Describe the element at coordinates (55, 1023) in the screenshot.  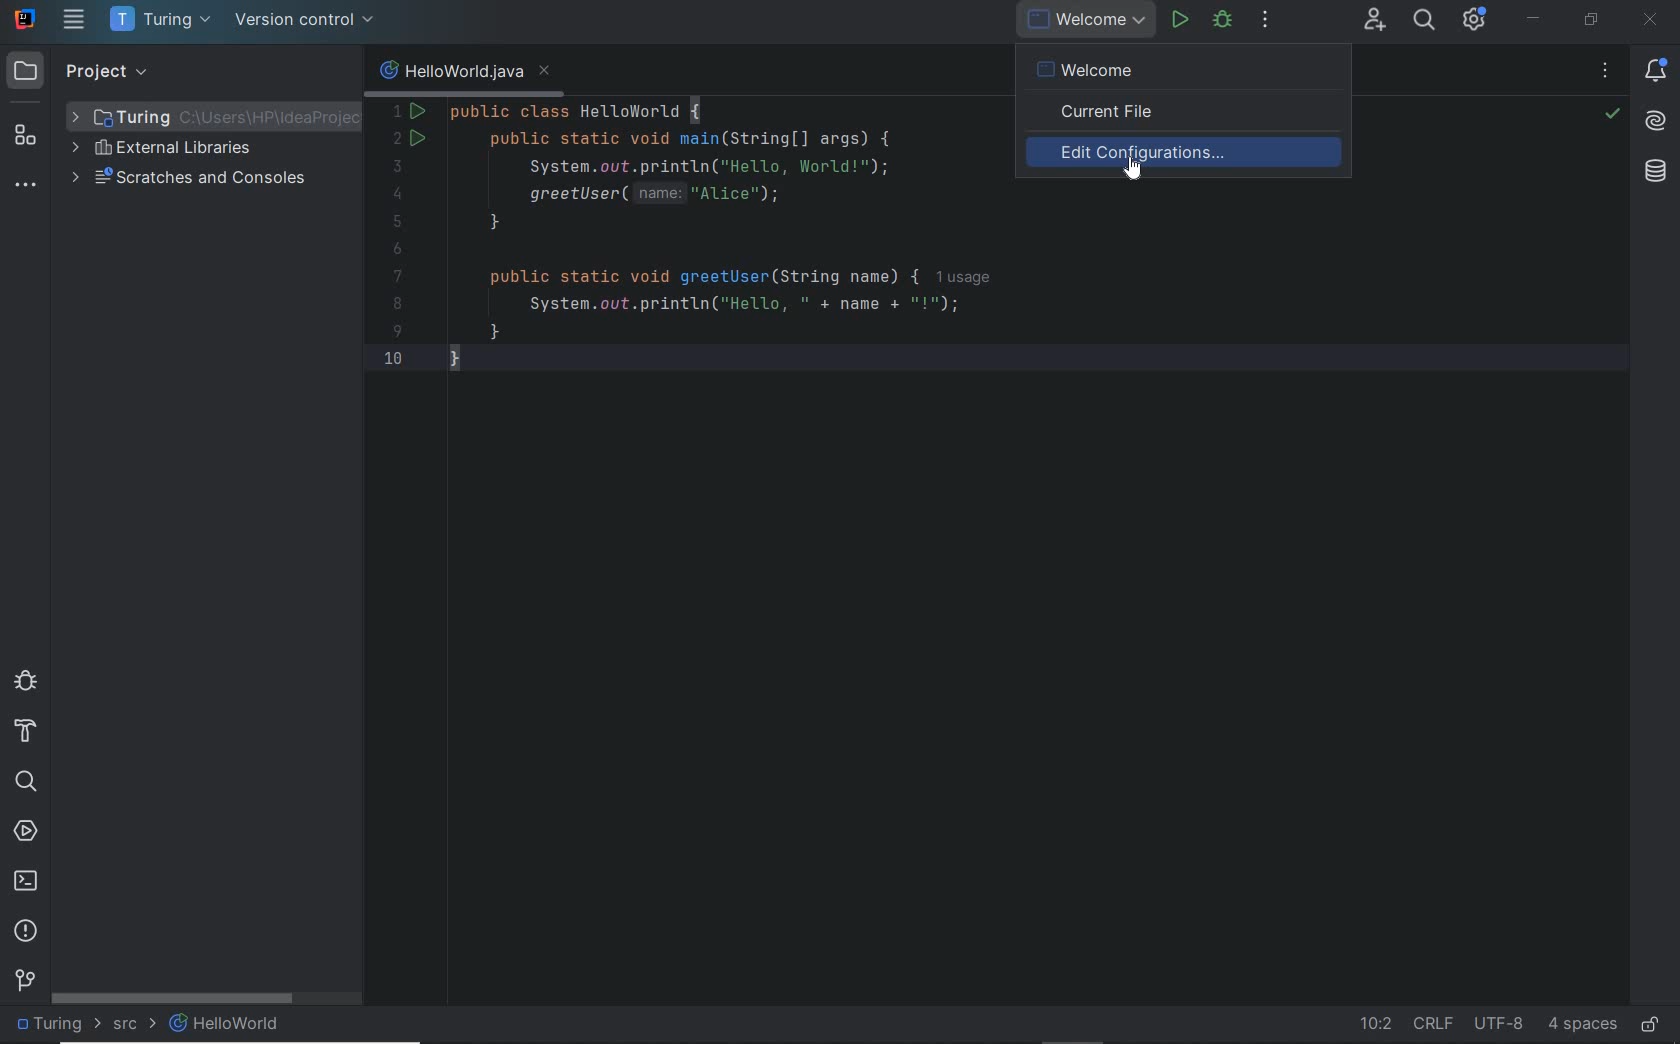
I see `project file` at that location.